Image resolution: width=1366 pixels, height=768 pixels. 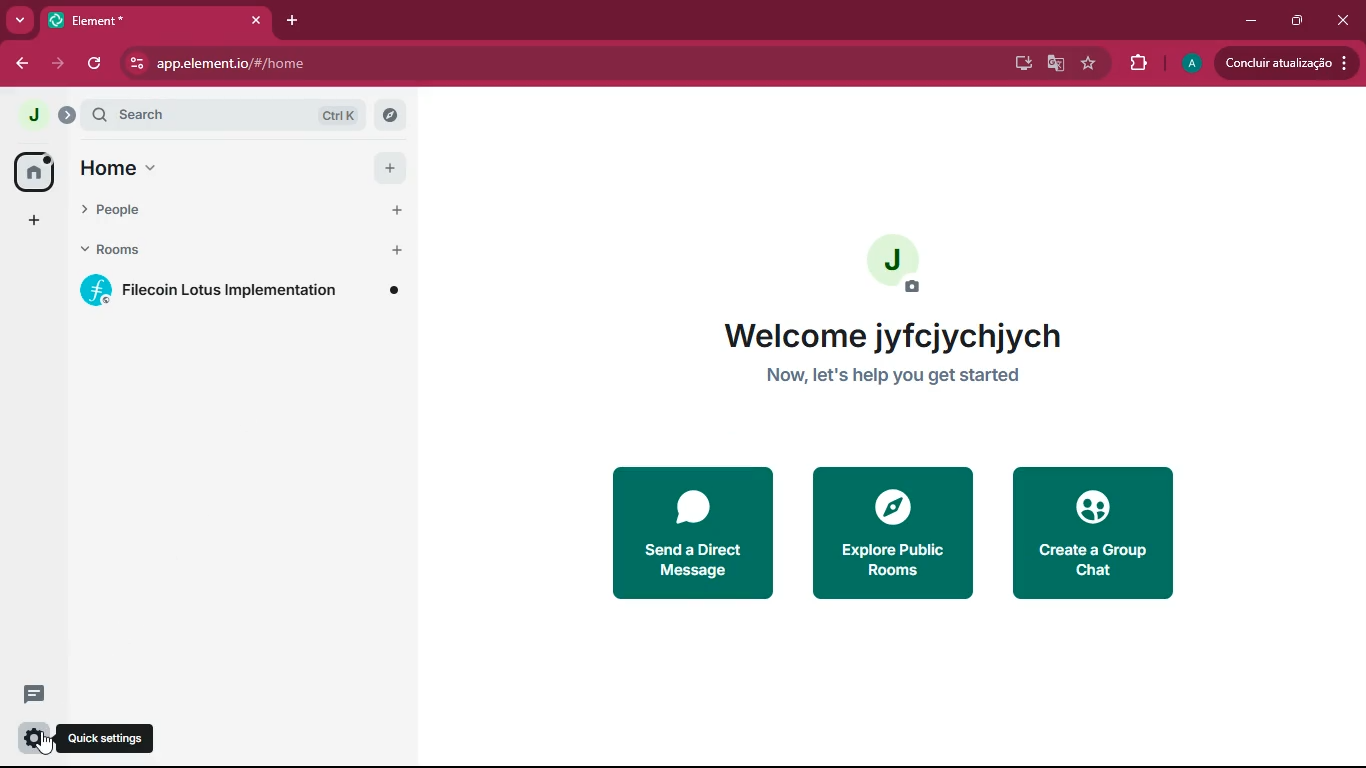 I want to click on add button, so click(x=401, y=250).